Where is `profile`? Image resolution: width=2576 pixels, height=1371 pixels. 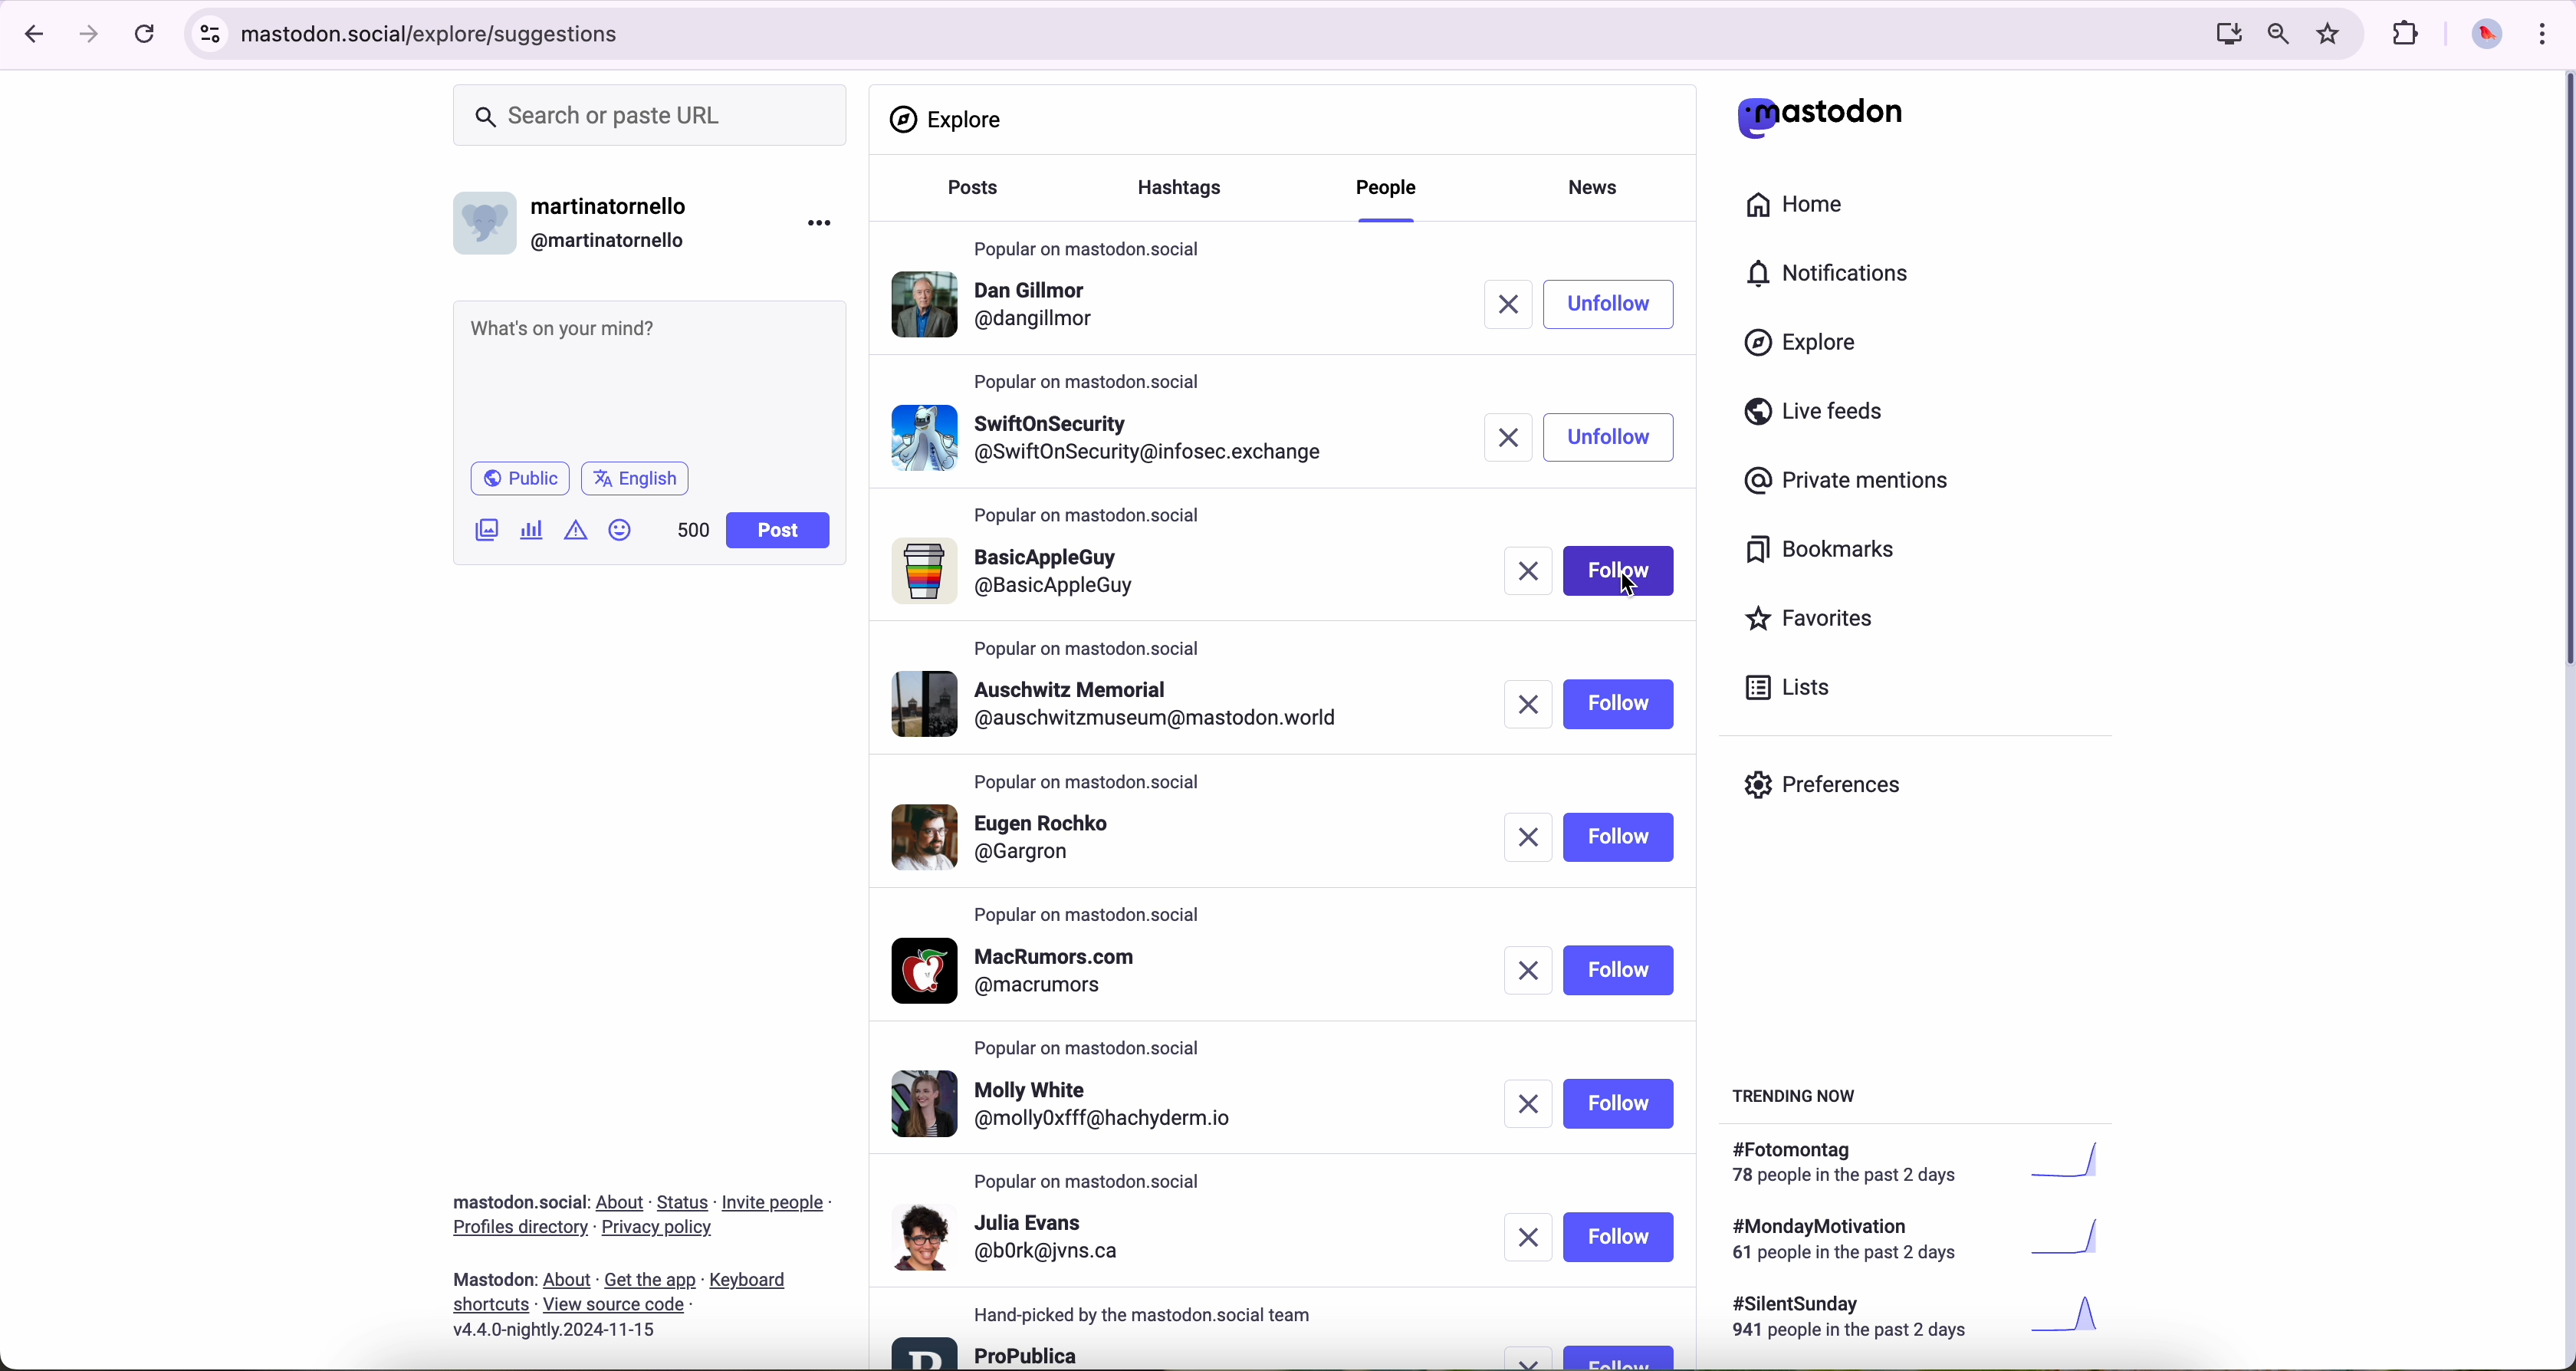
profile is located at coordinates (1082, 1106).